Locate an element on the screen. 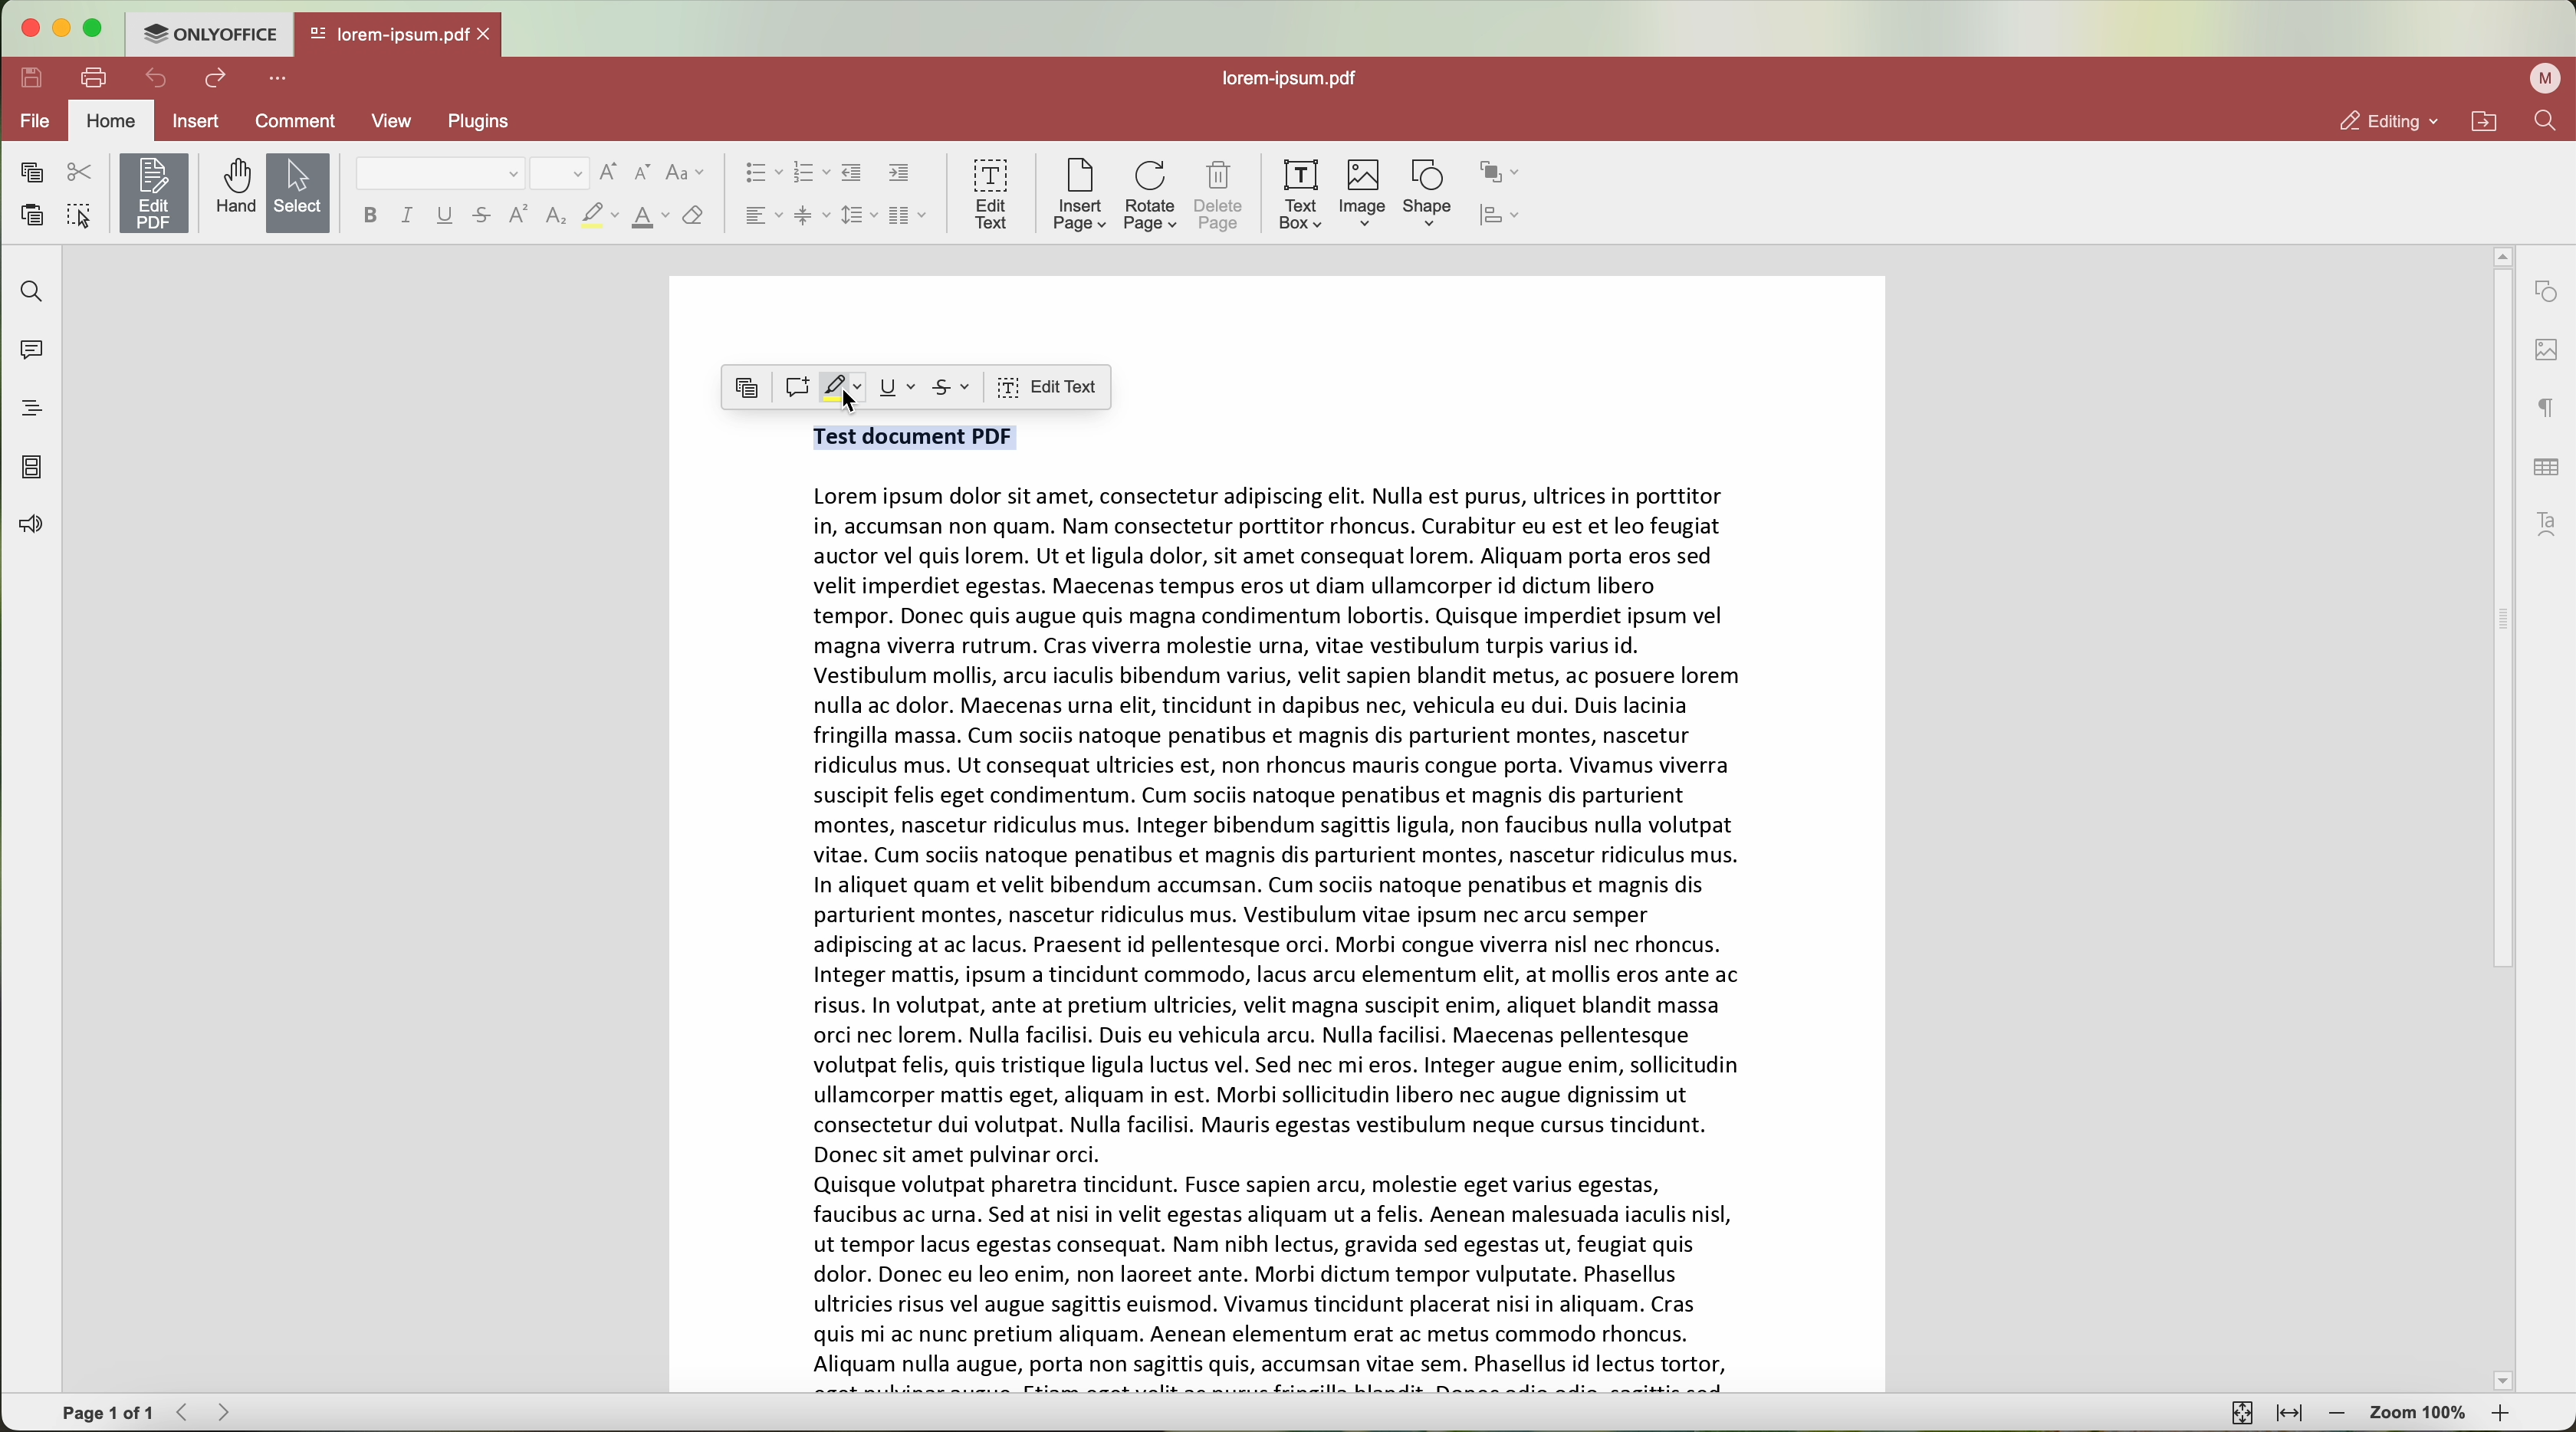  find is located at coordinates (29, 288).